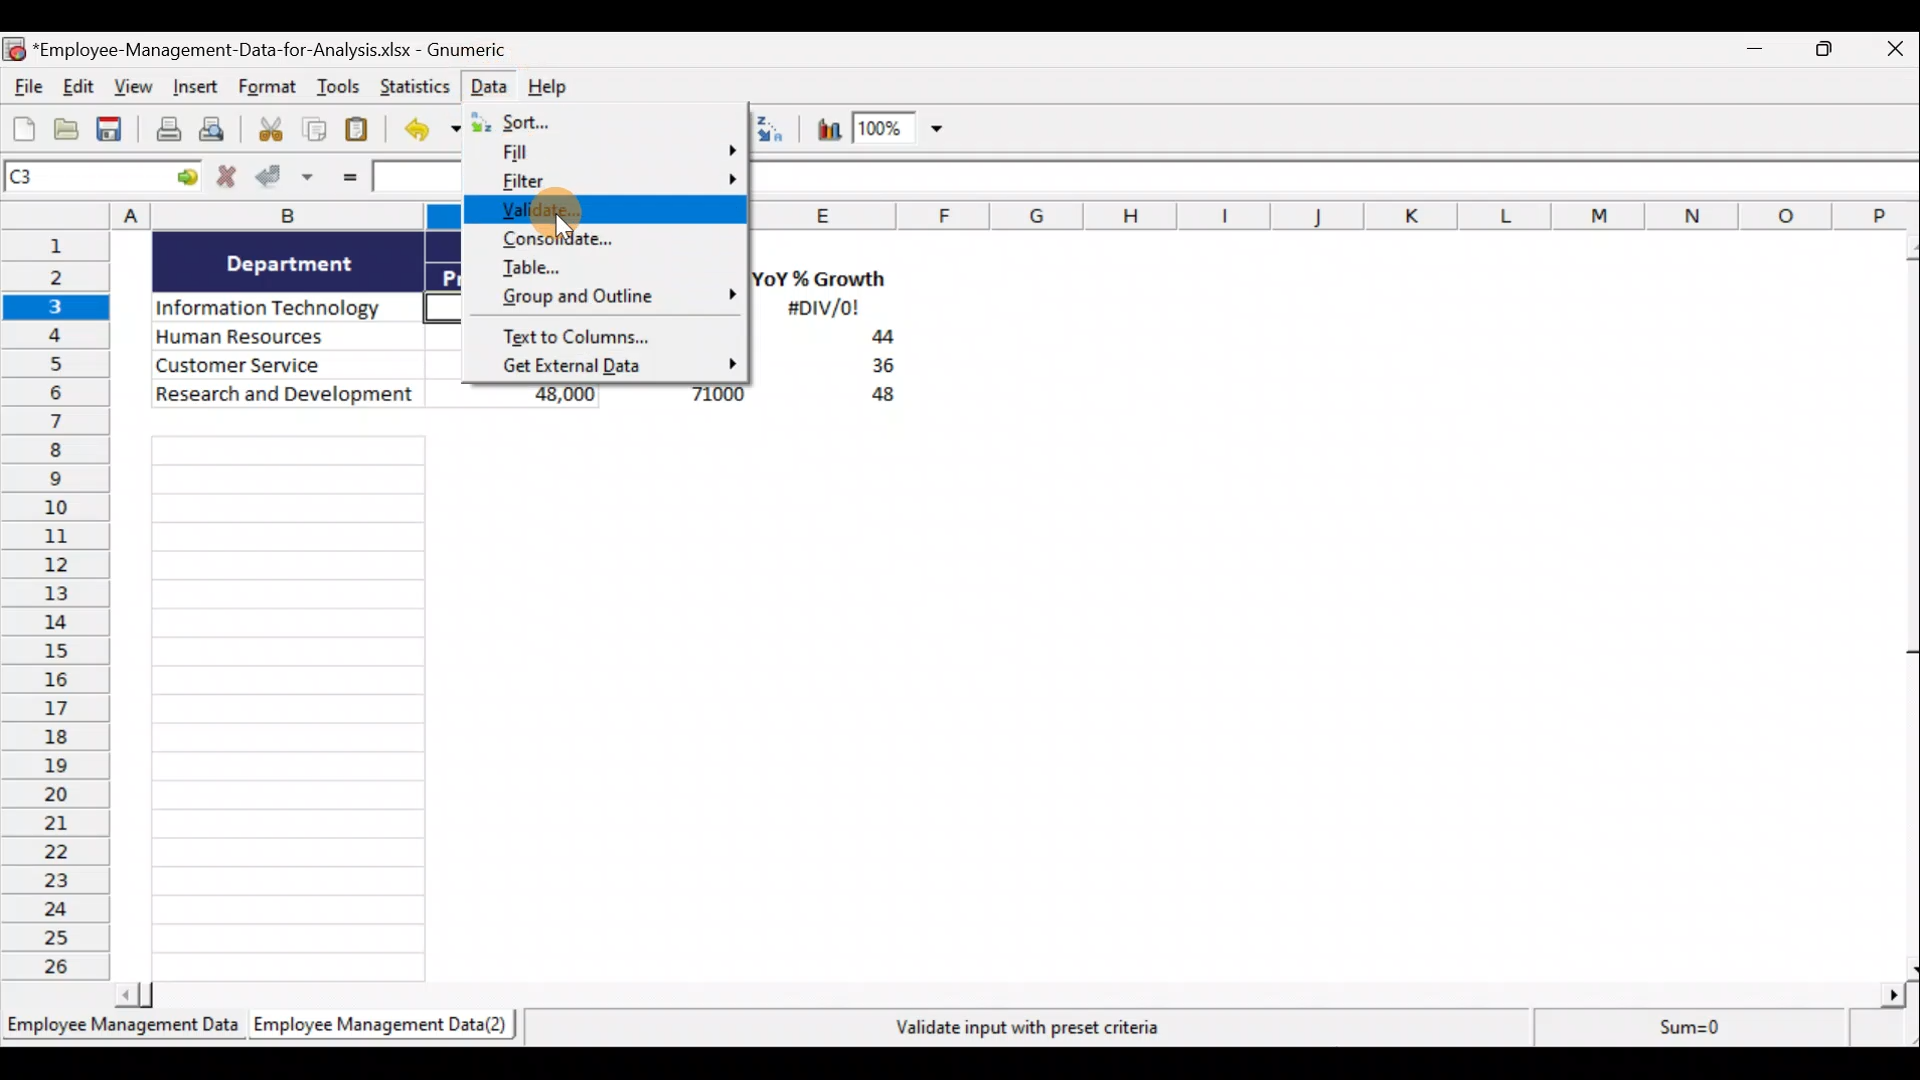  I want to click on Minimize, so click(1762, 53).